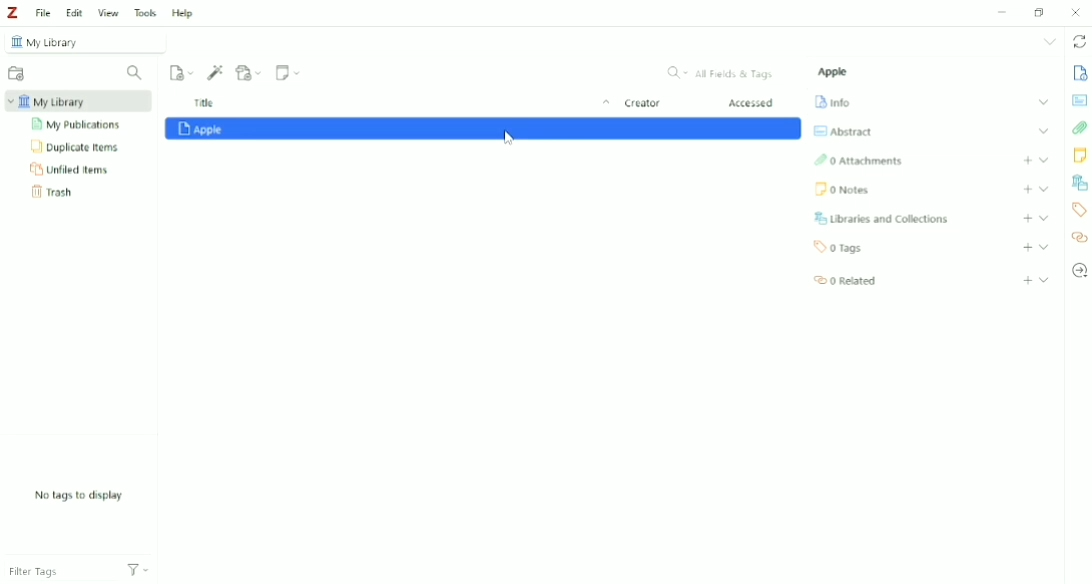 This screenshot has width=1092, height=584. I want to click on Apple, so click(835, 72).